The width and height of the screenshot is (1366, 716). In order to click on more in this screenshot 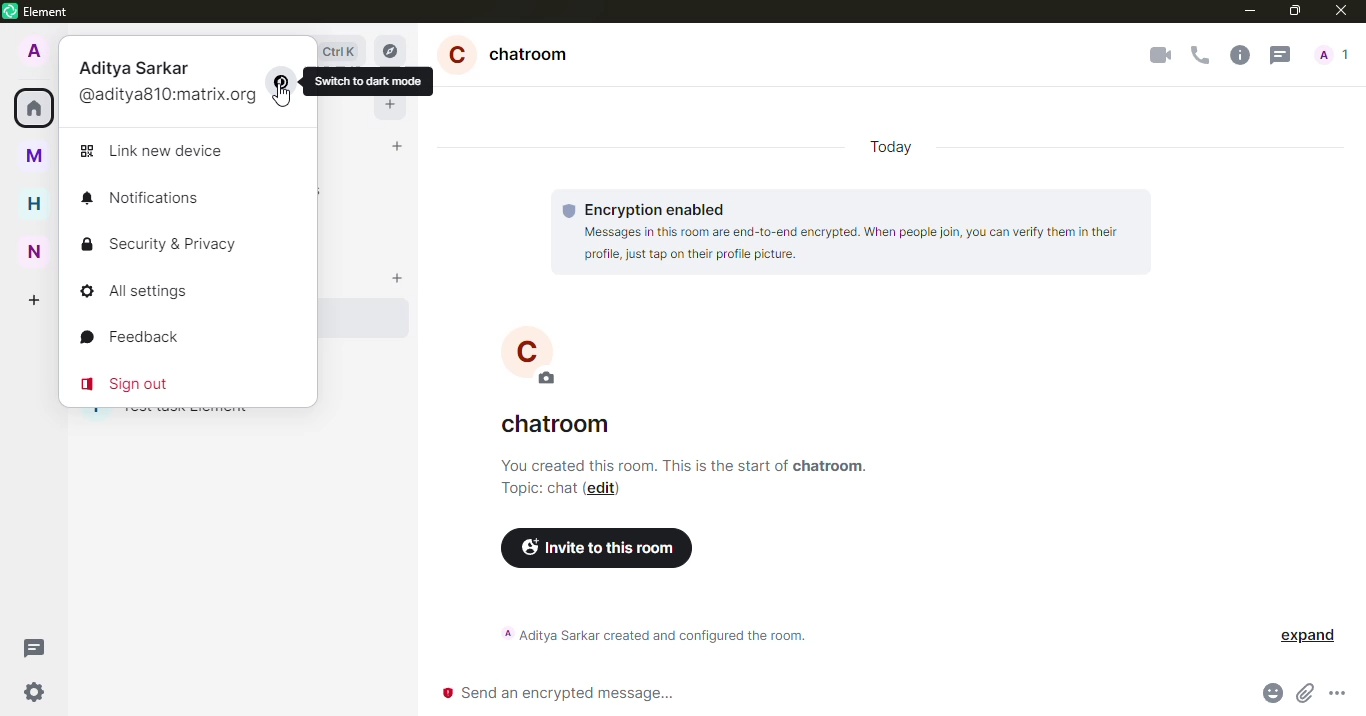, I will do `click(1341, 694)`.